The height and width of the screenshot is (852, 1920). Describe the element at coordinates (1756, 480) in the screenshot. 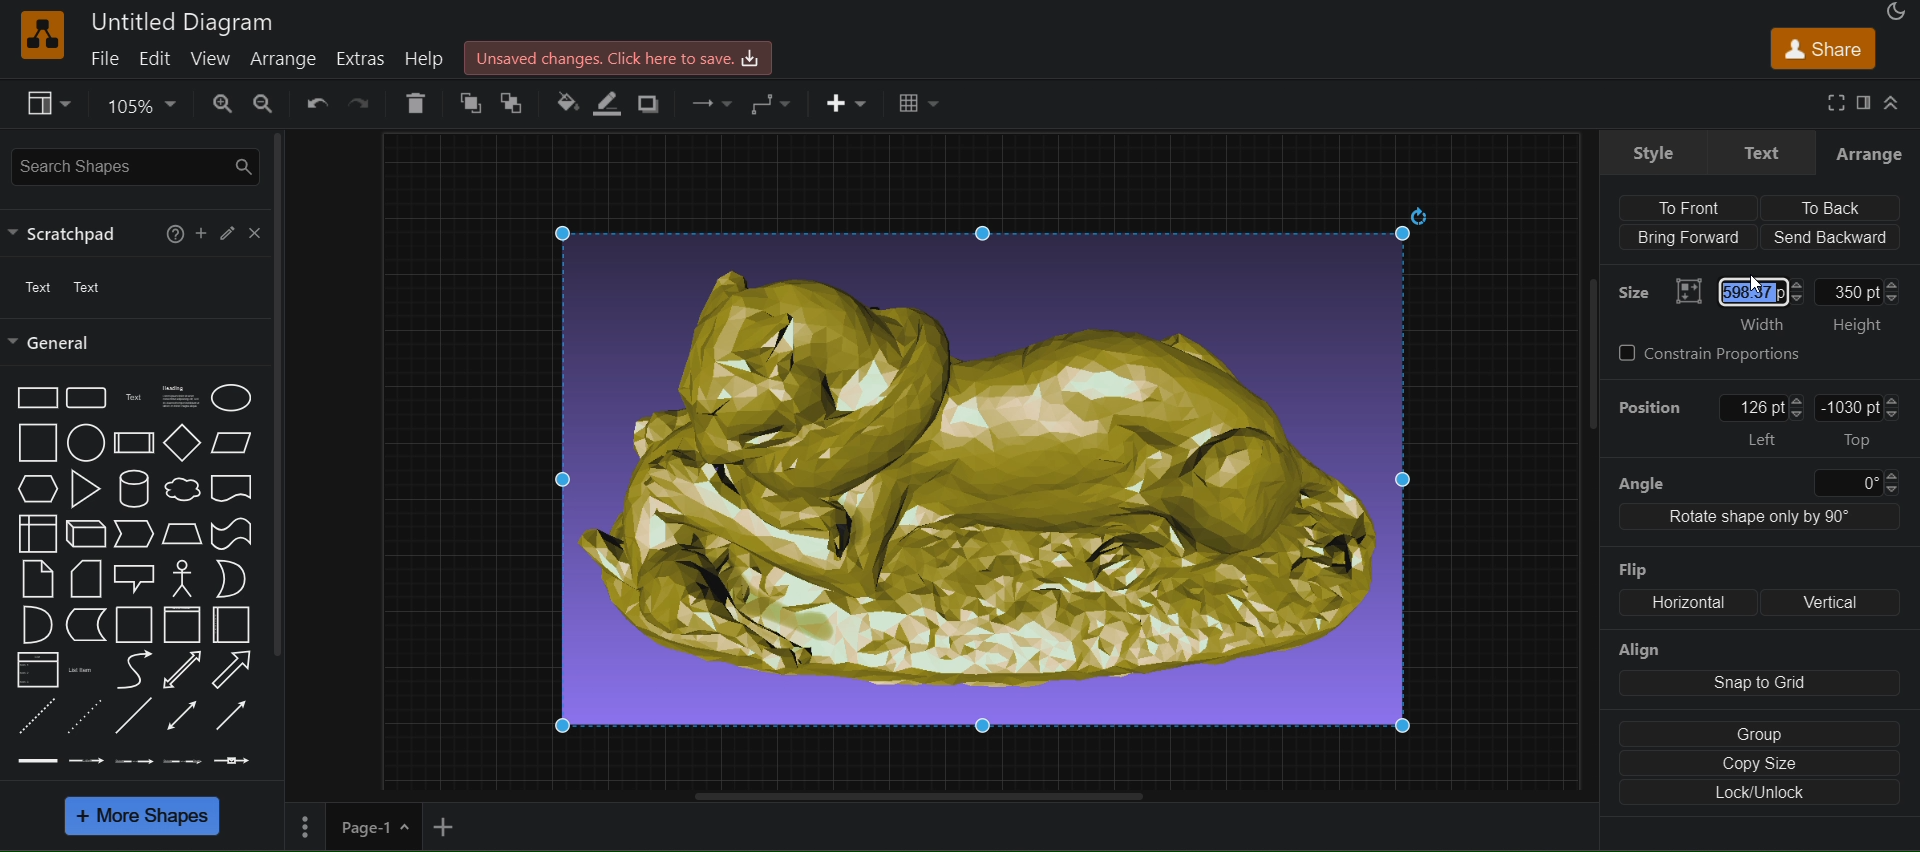

I see `angle 0 degree` at that location.